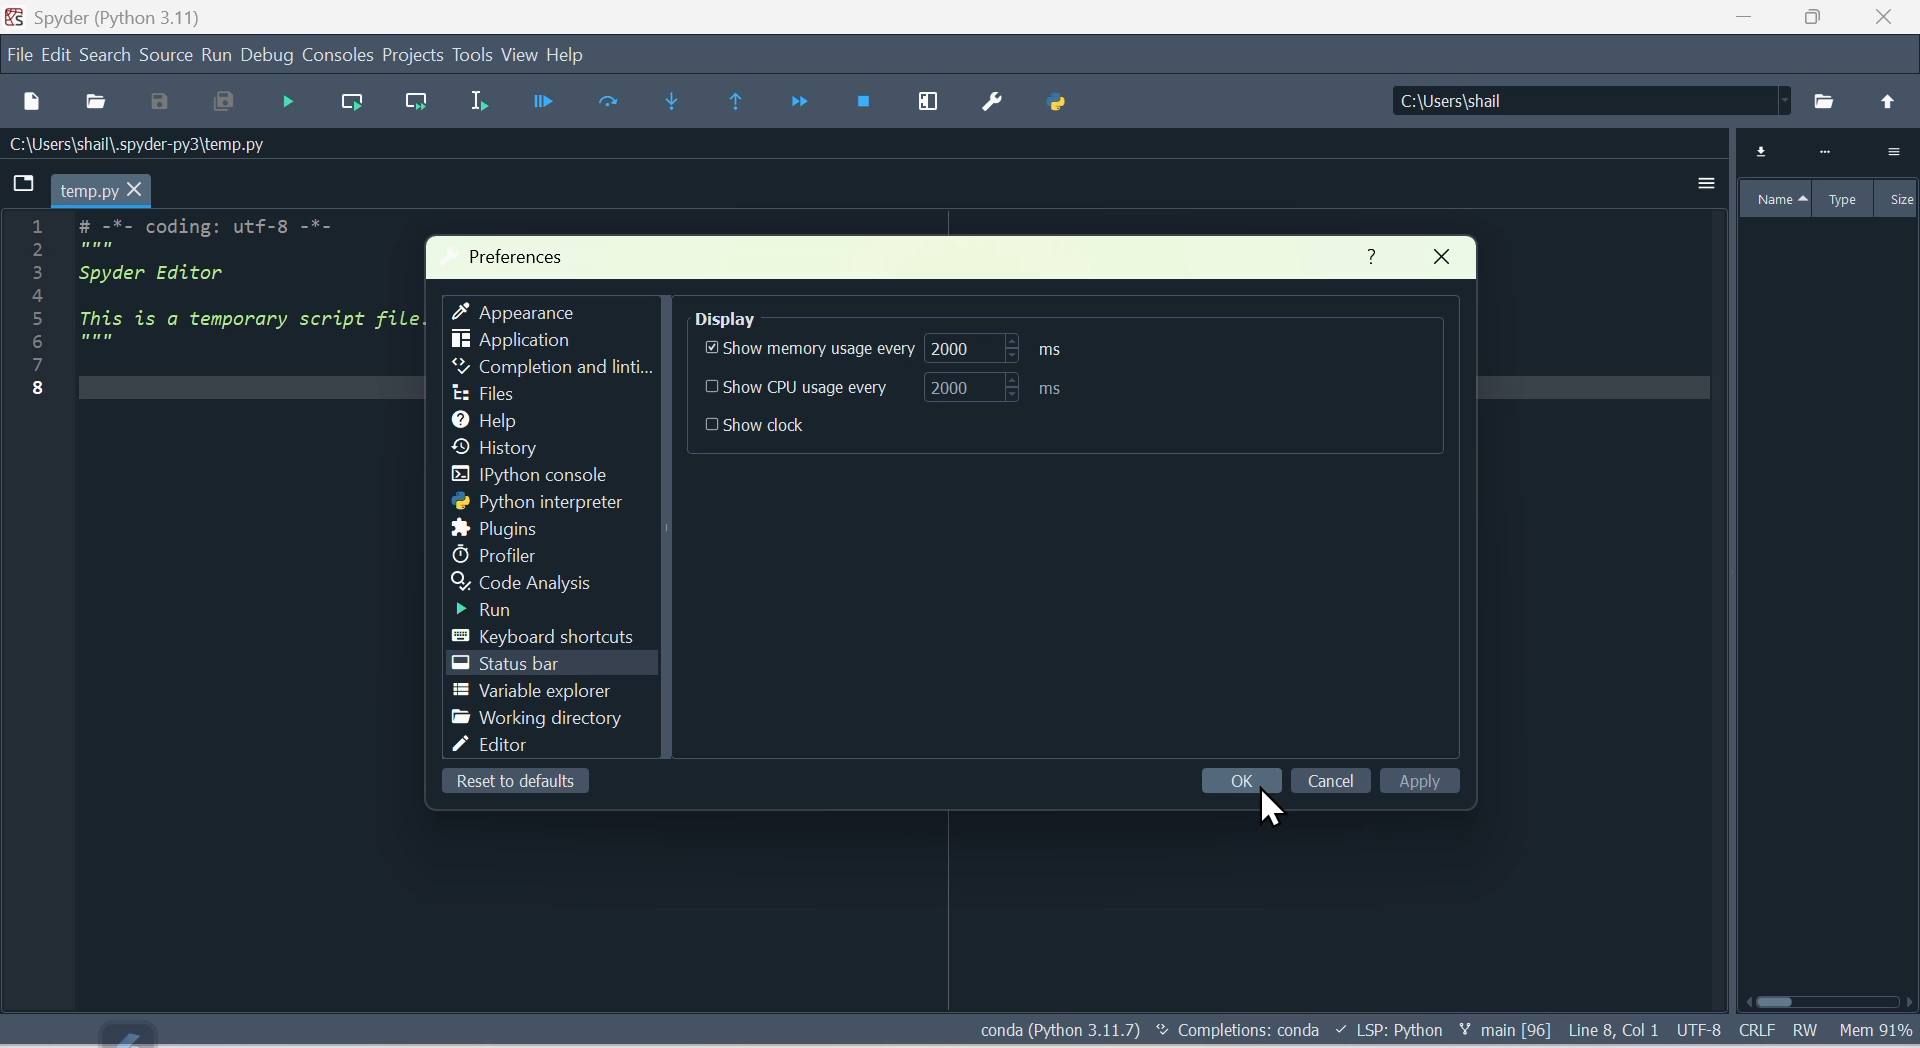 The width and height of the screenshot is (1920, 1048). What do you see at coordinates (789, 102) in the screenshot?
I see `continue execution until next function` at bounding box center [789, 102].